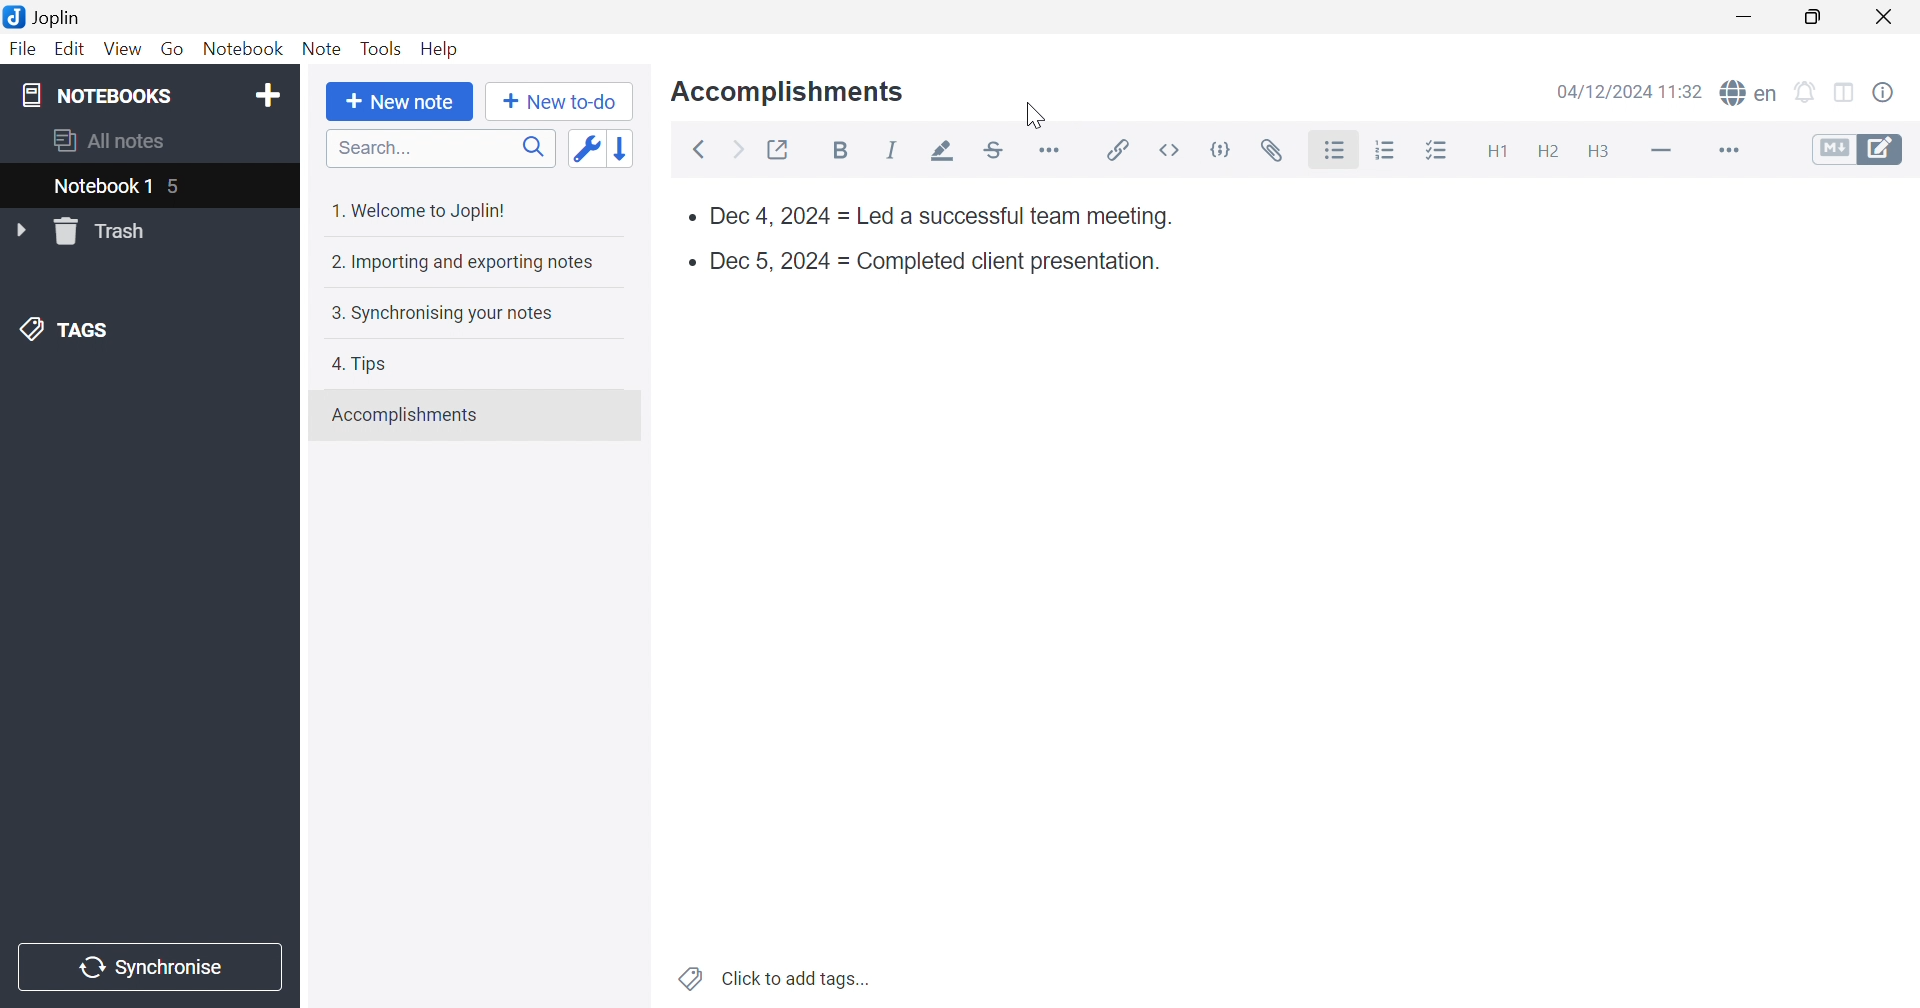 The image size is (1920, 1008). I want to click on Note properties, so click(1887, 94).